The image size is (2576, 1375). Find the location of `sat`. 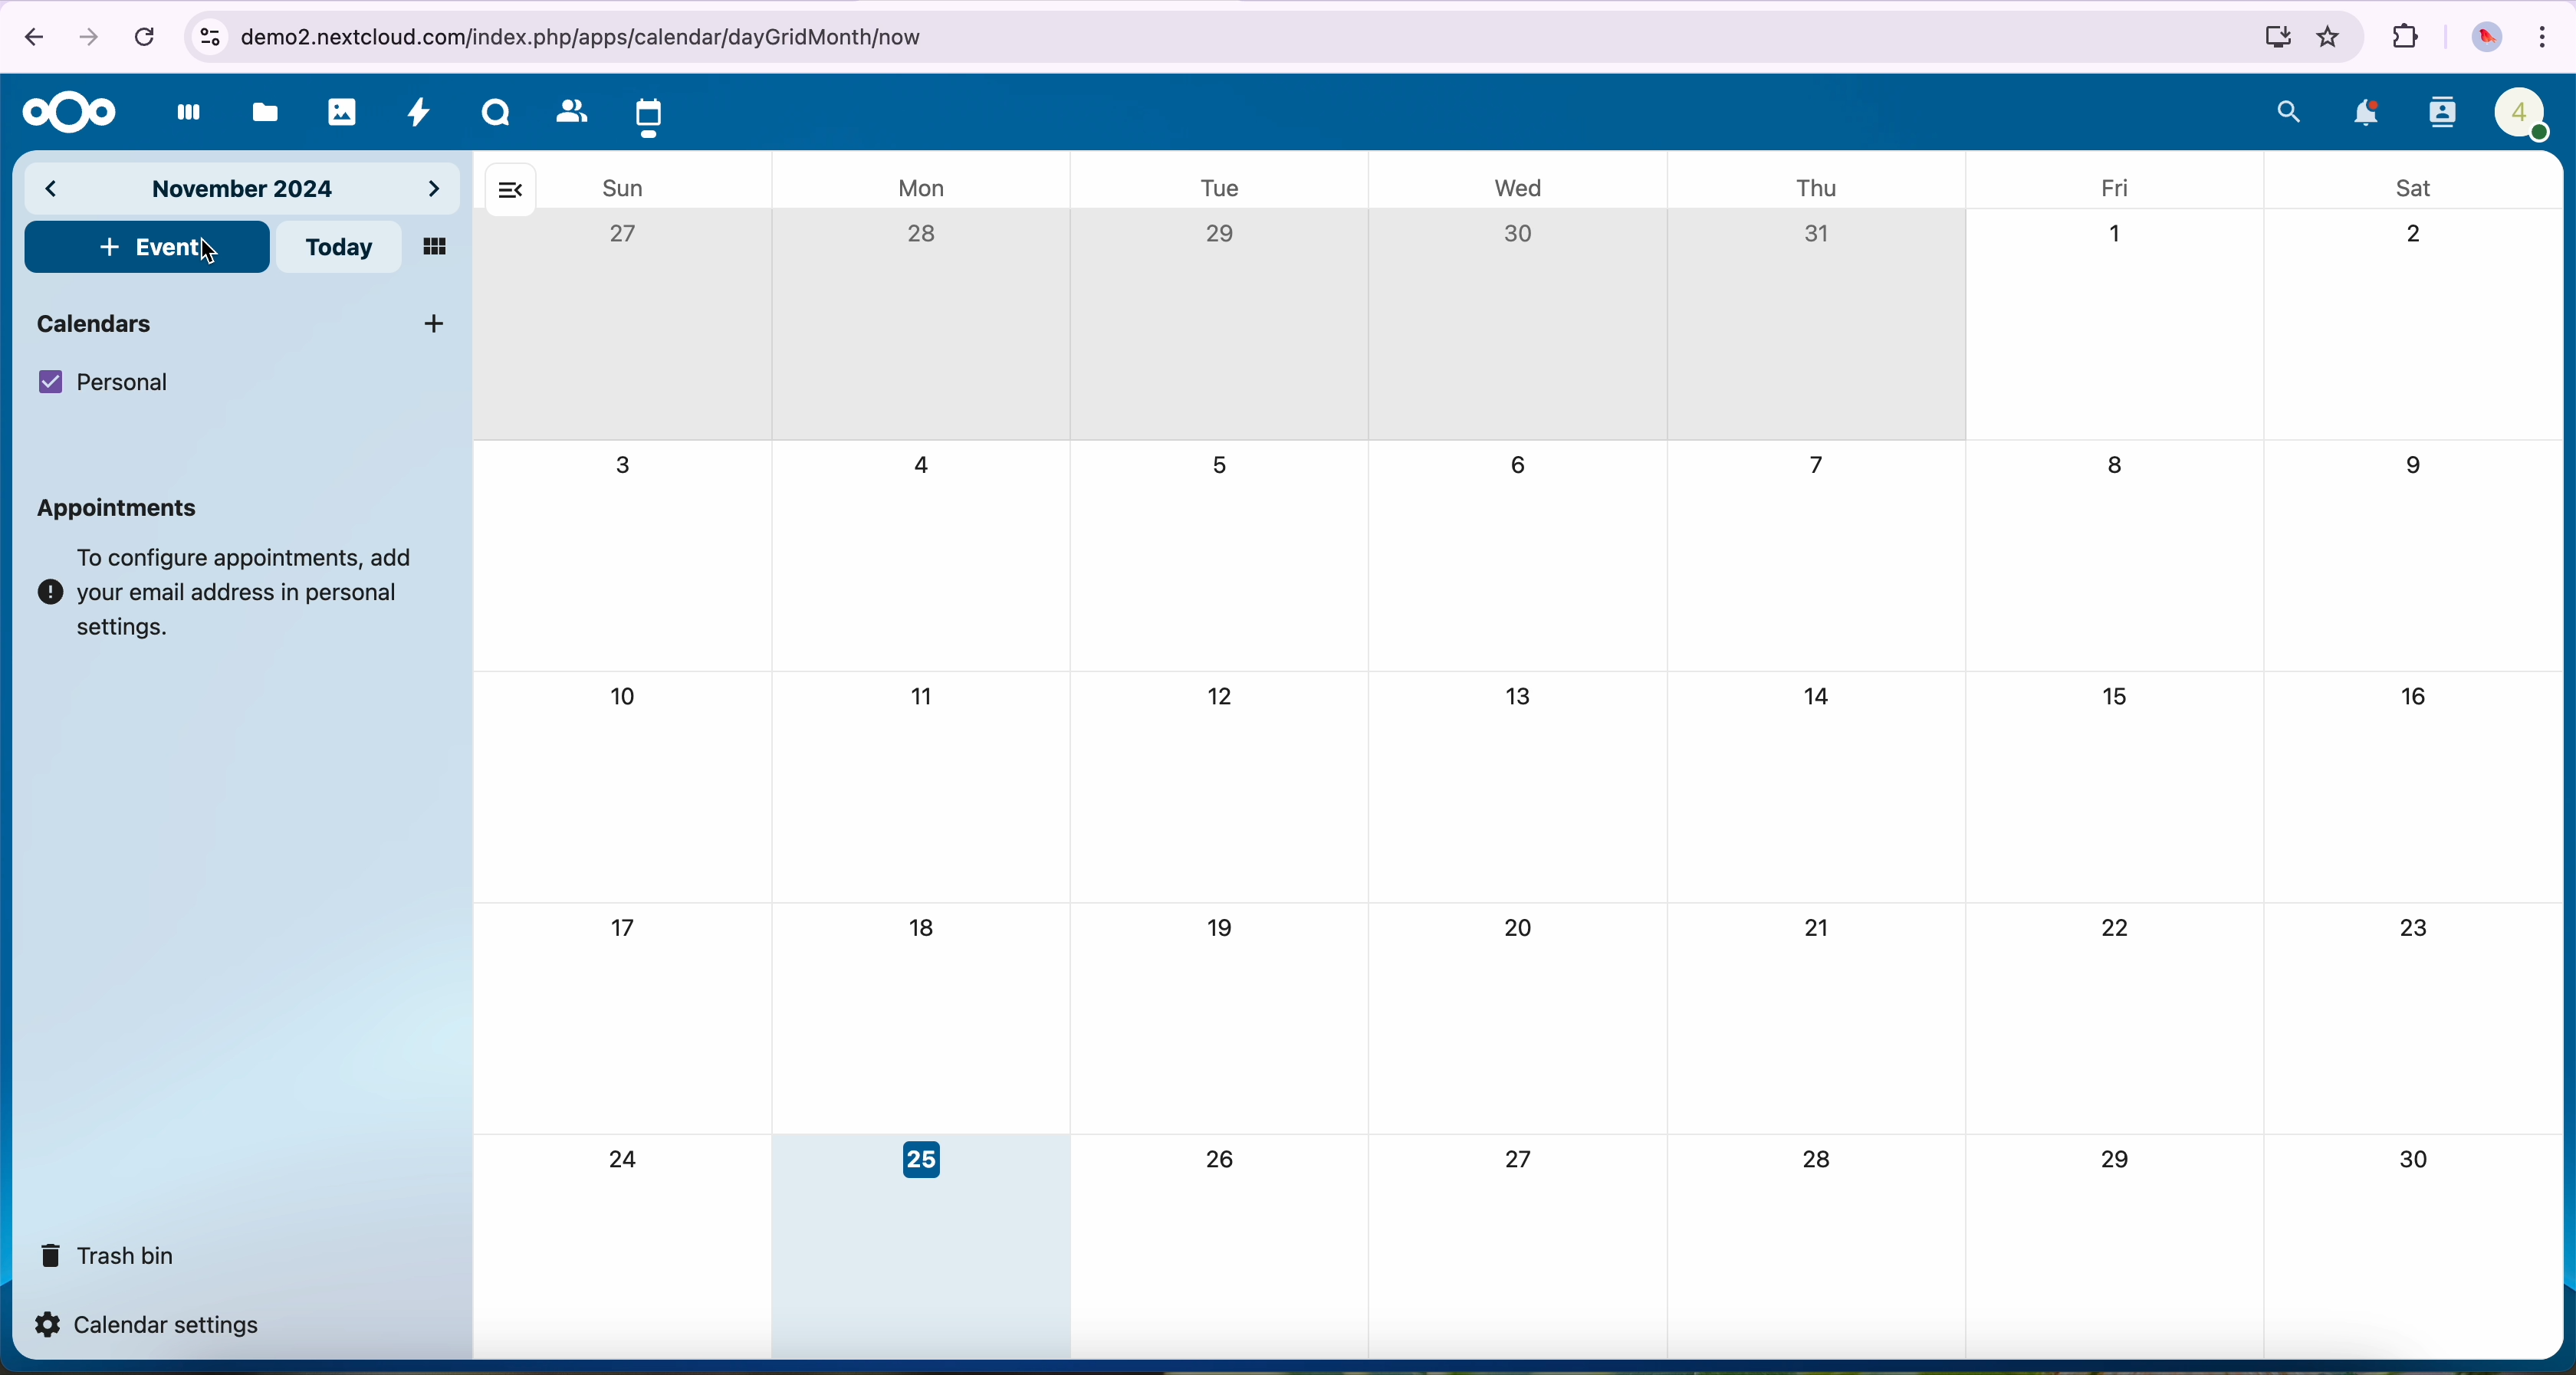

sat is located at coordinates (2421, 188).